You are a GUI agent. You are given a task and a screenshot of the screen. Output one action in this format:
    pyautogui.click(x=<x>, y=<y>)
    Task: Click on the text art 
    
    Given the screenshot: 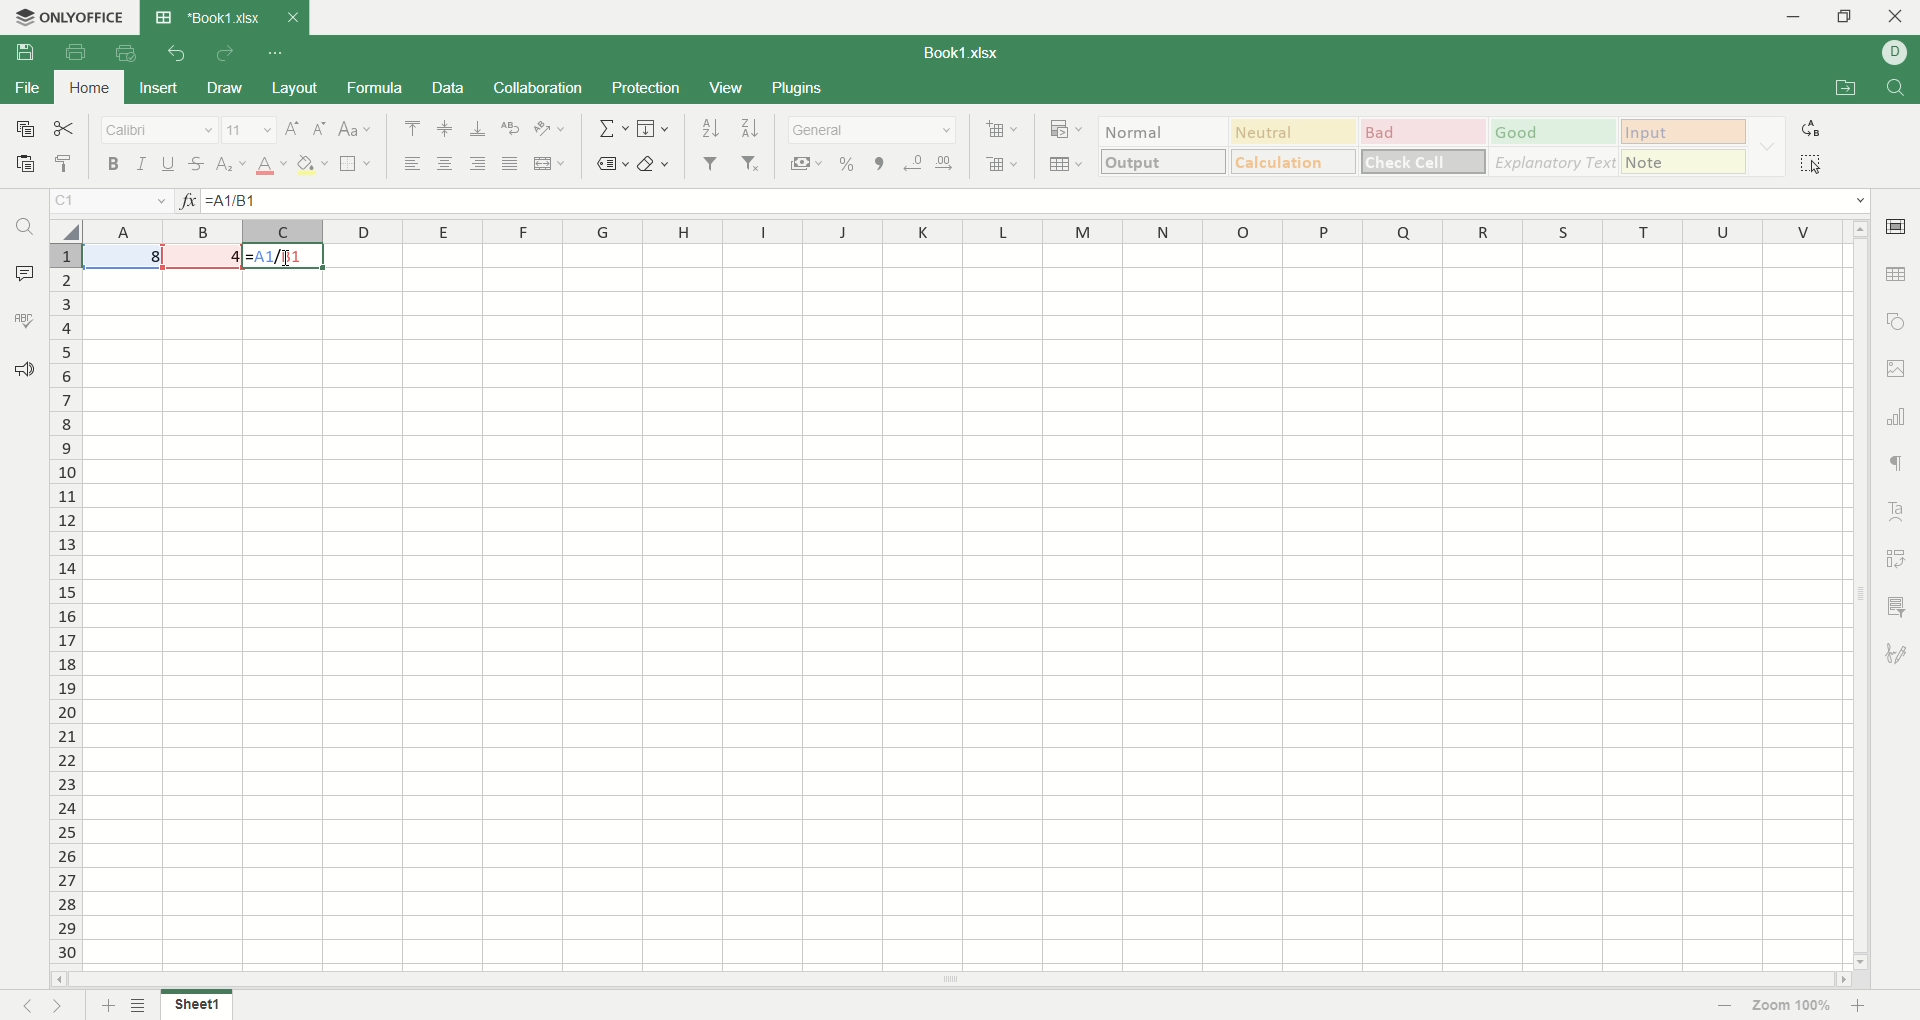 What is the action you would take?
    pyautogui.click(x=1898, y=513)
    